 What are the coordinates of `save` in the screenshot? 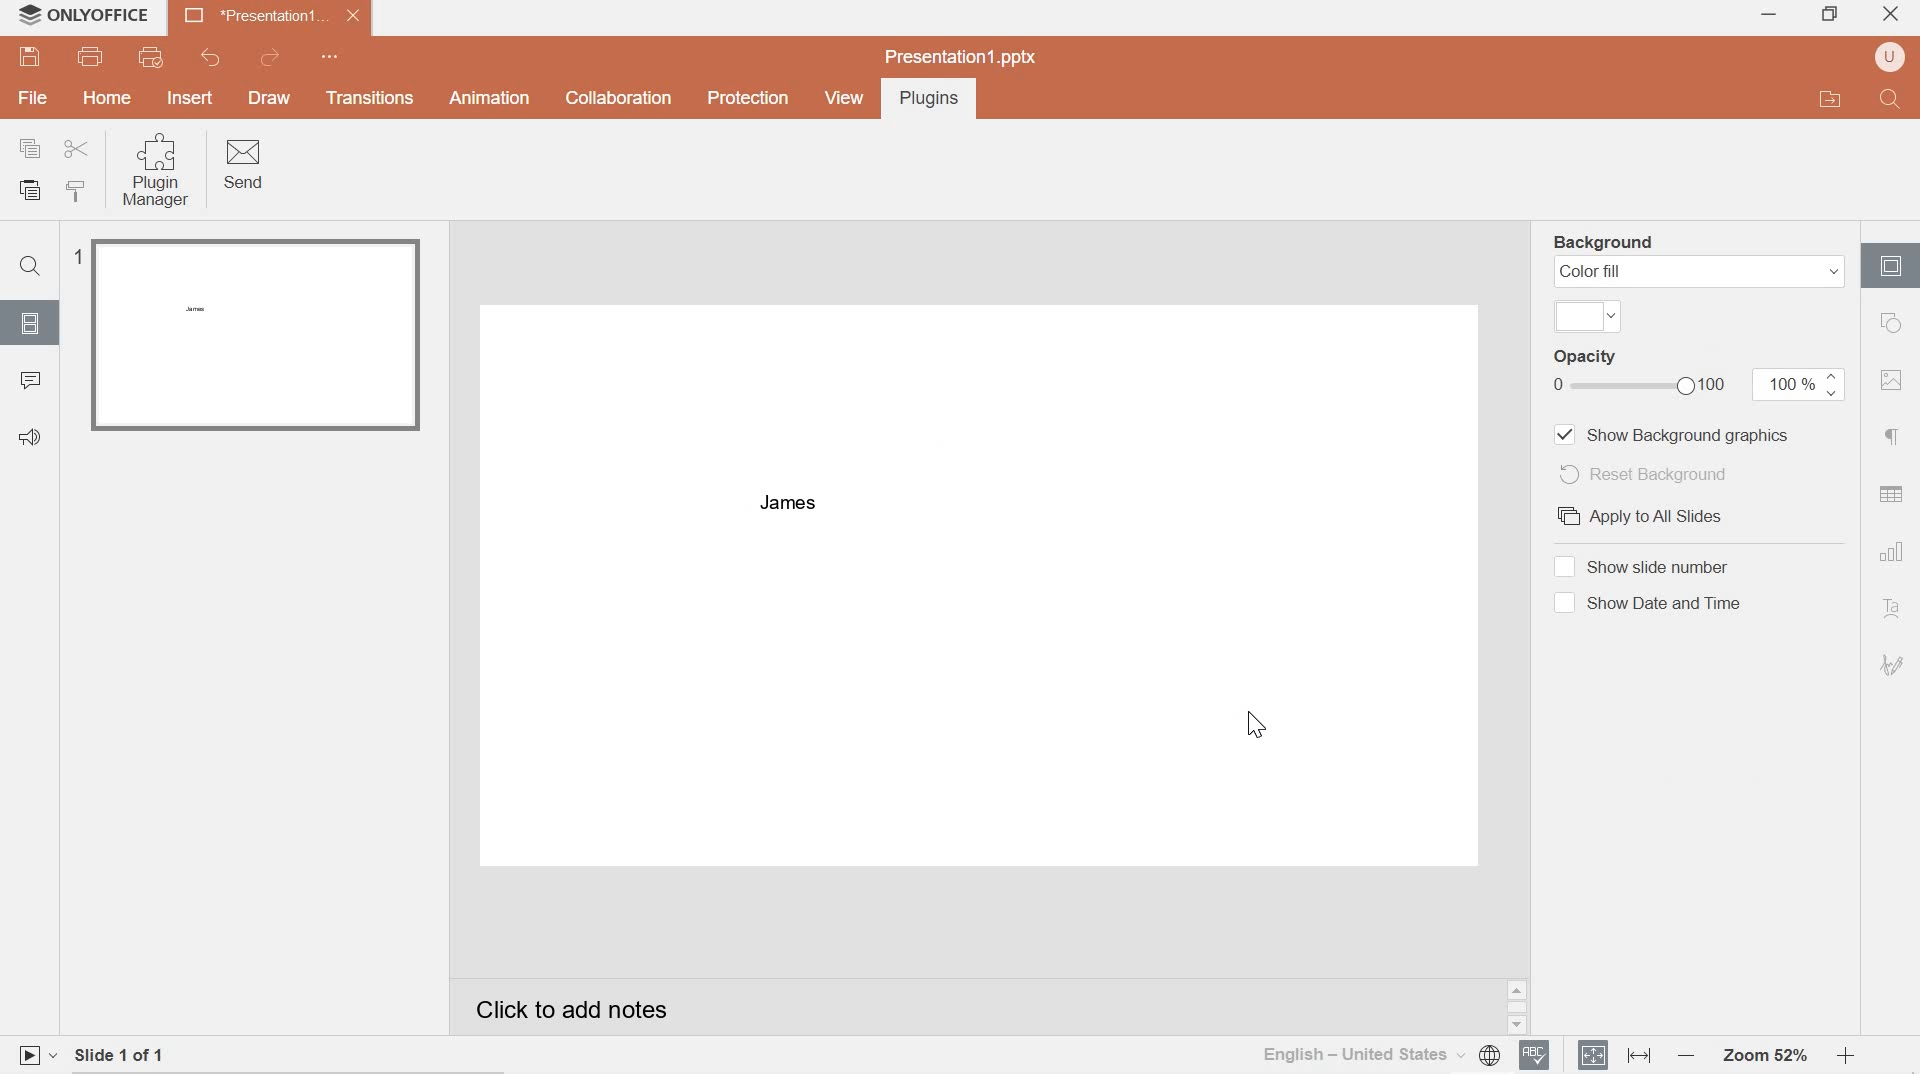 It's located at (32, 57).